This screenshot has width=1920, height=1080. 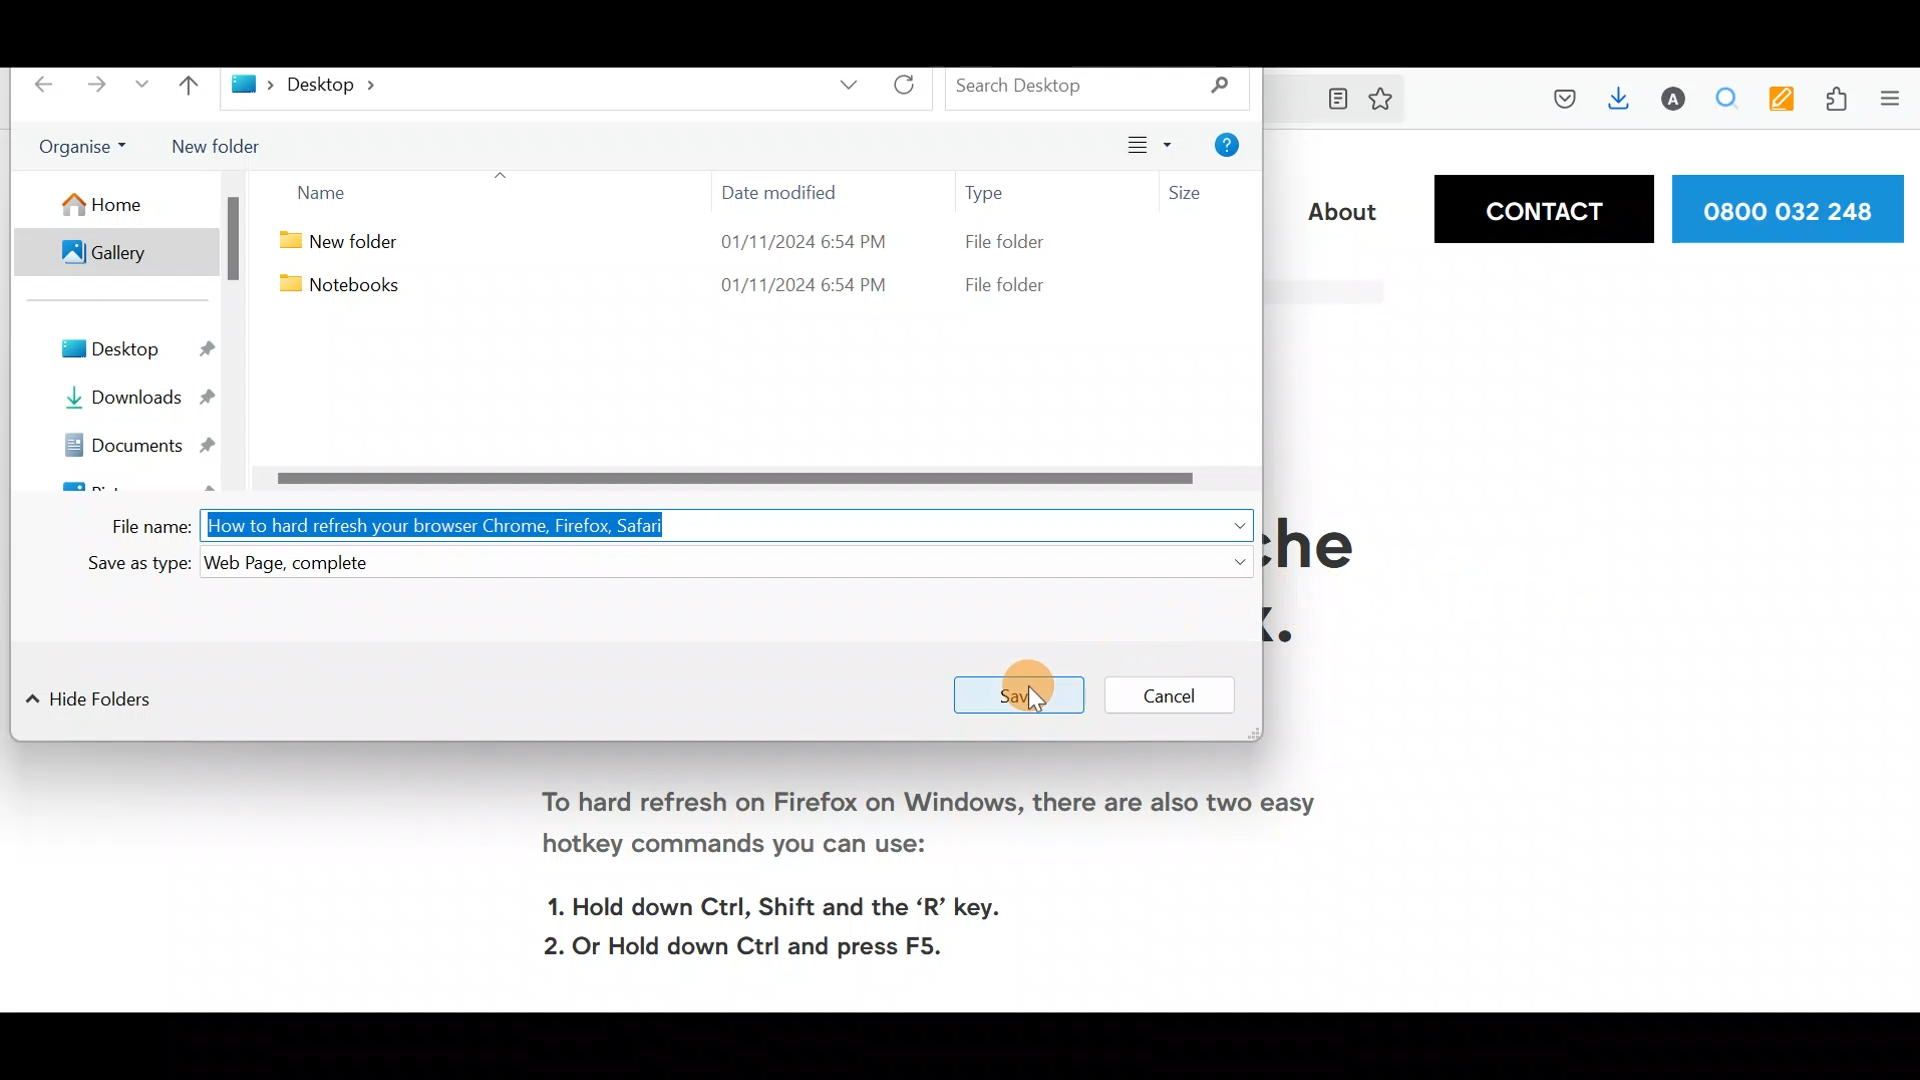 I want to click on Cancel, so click(x=1168, y=694).